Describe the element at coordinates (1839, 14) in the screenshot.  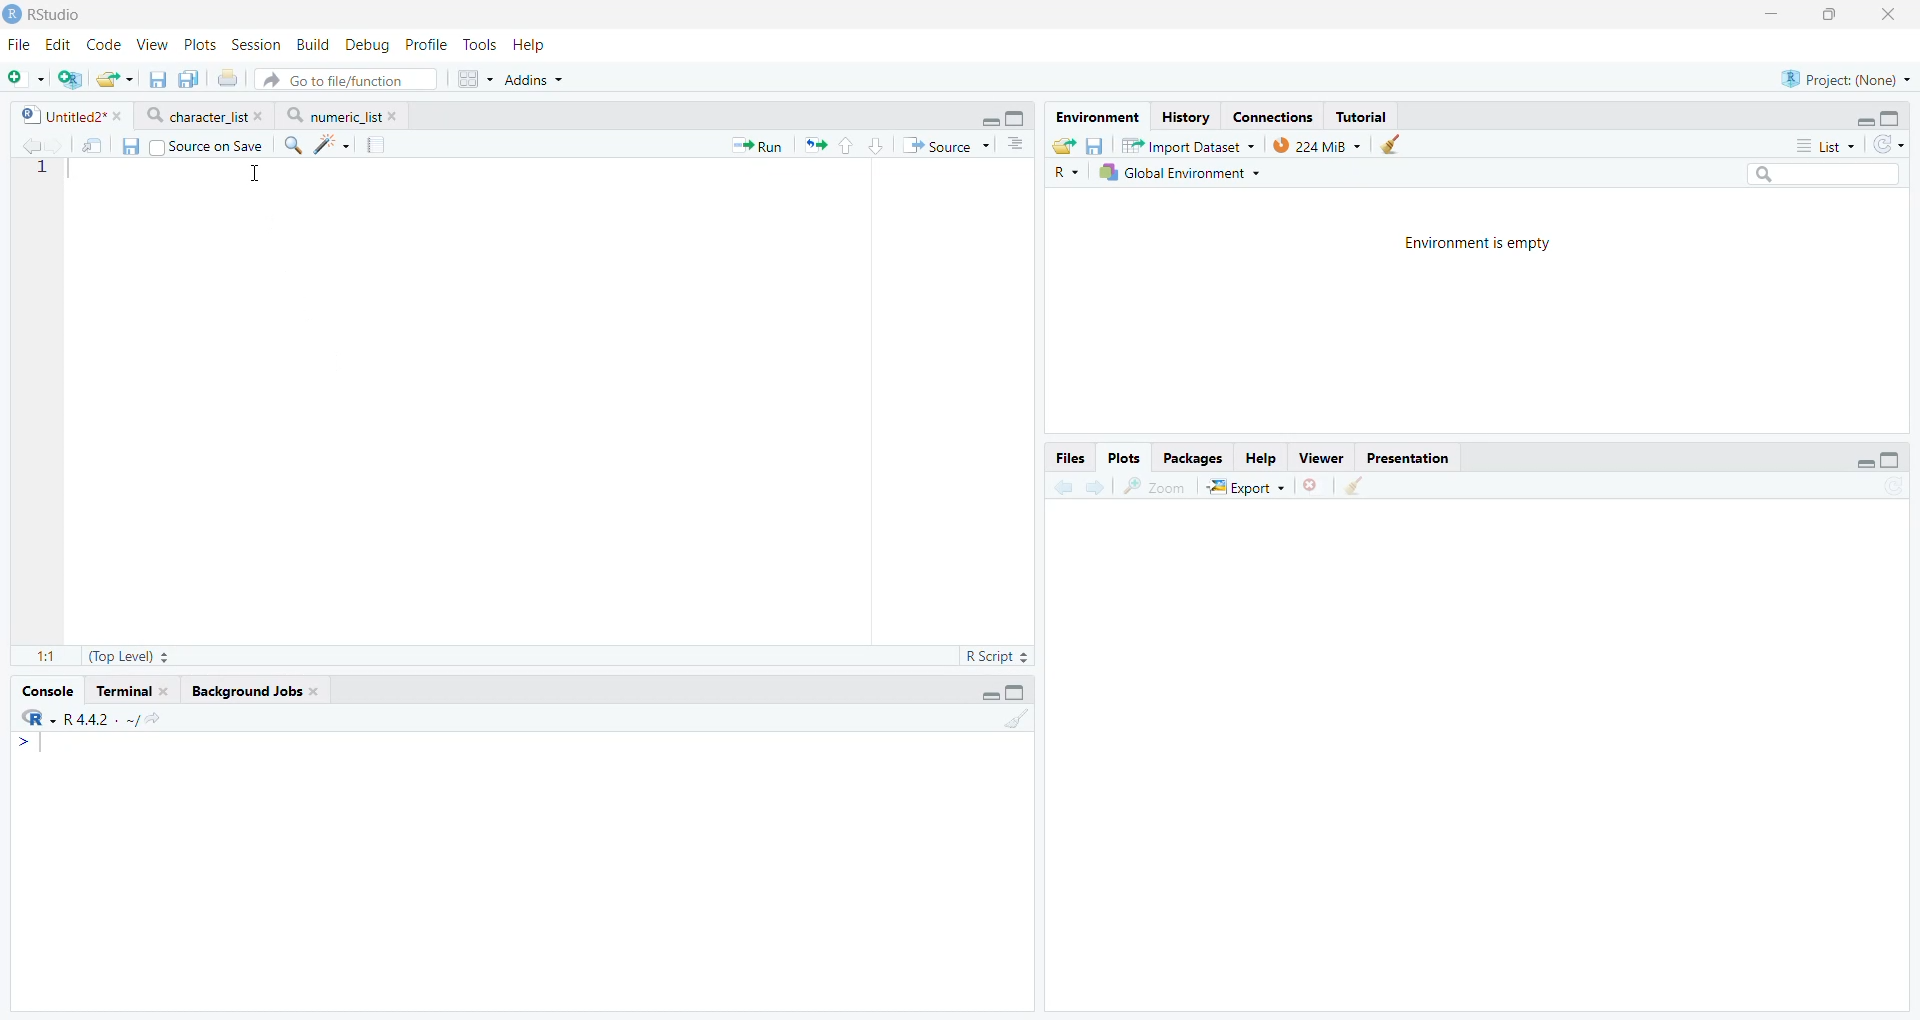
I see `Maximize` at that location.